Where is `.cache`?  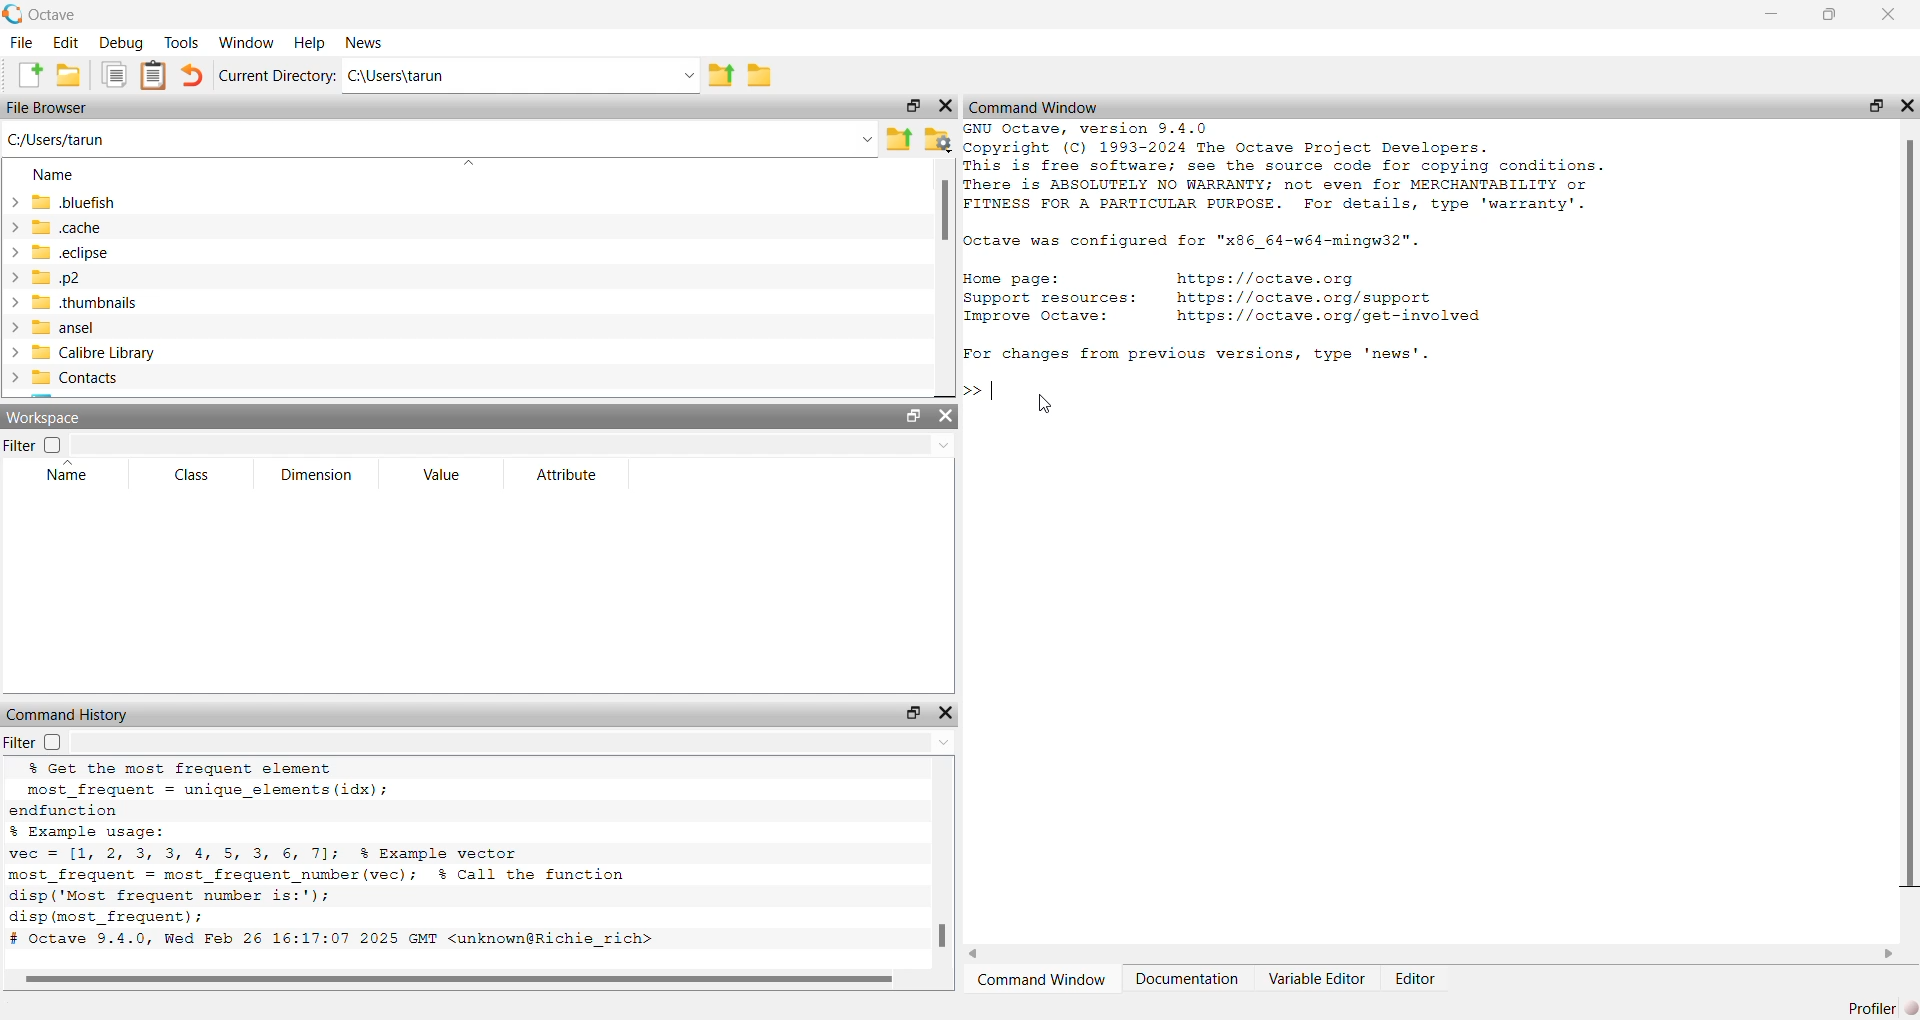
.cache is located at coordinates (68, 226).